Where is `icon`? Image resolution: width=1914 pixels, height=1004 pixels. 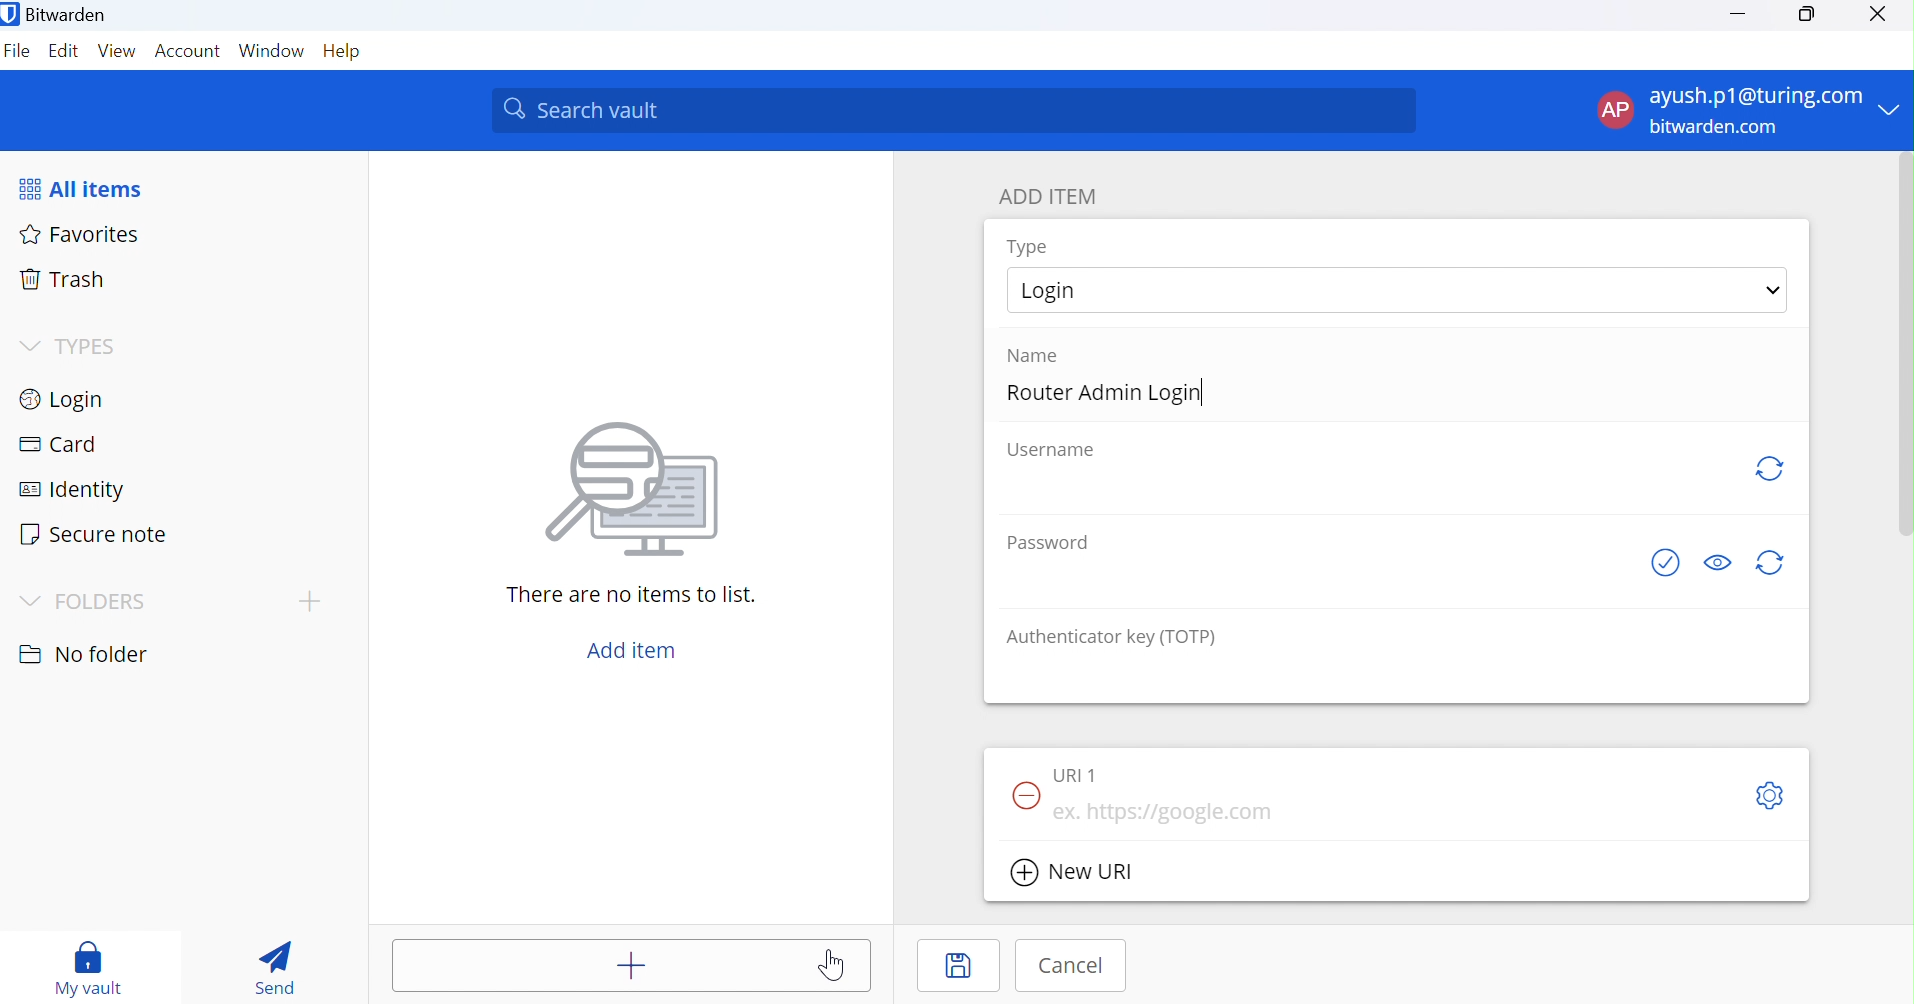 icon is located at coordinates (632, 486).